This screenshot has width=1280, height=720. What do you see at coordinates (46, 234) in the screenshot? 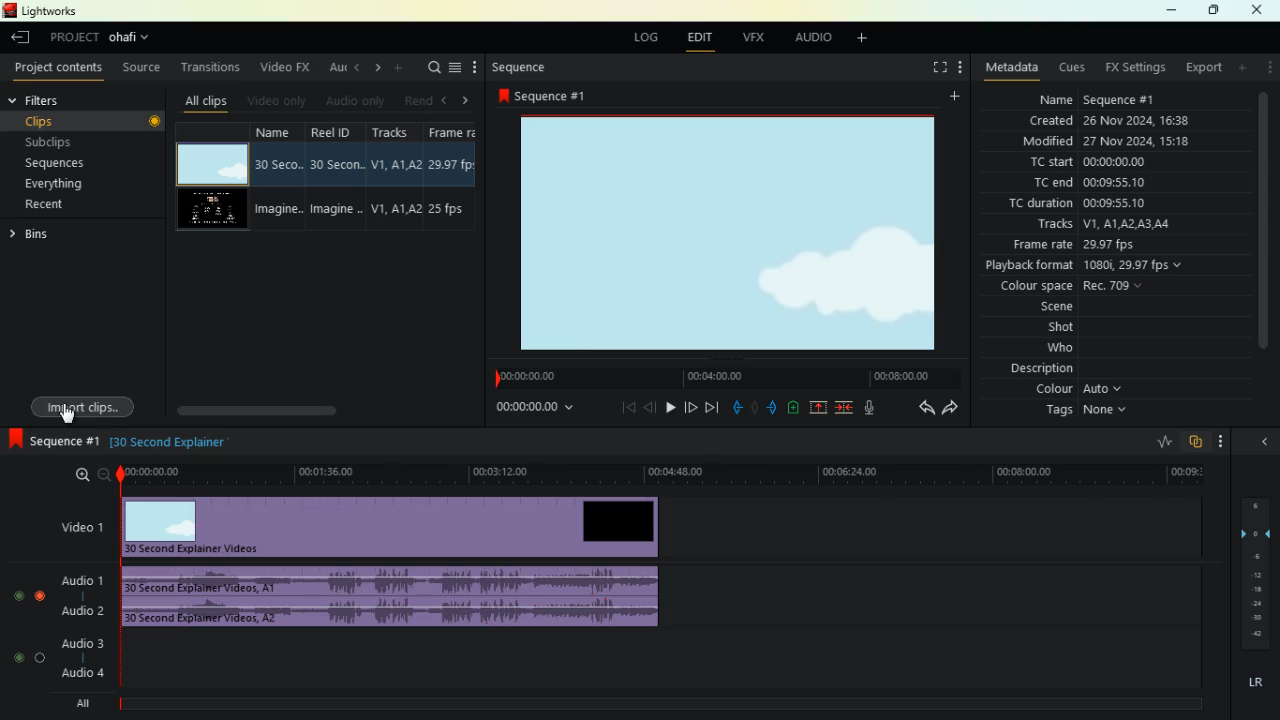
I see `bins` at bounding box center [46, 234].